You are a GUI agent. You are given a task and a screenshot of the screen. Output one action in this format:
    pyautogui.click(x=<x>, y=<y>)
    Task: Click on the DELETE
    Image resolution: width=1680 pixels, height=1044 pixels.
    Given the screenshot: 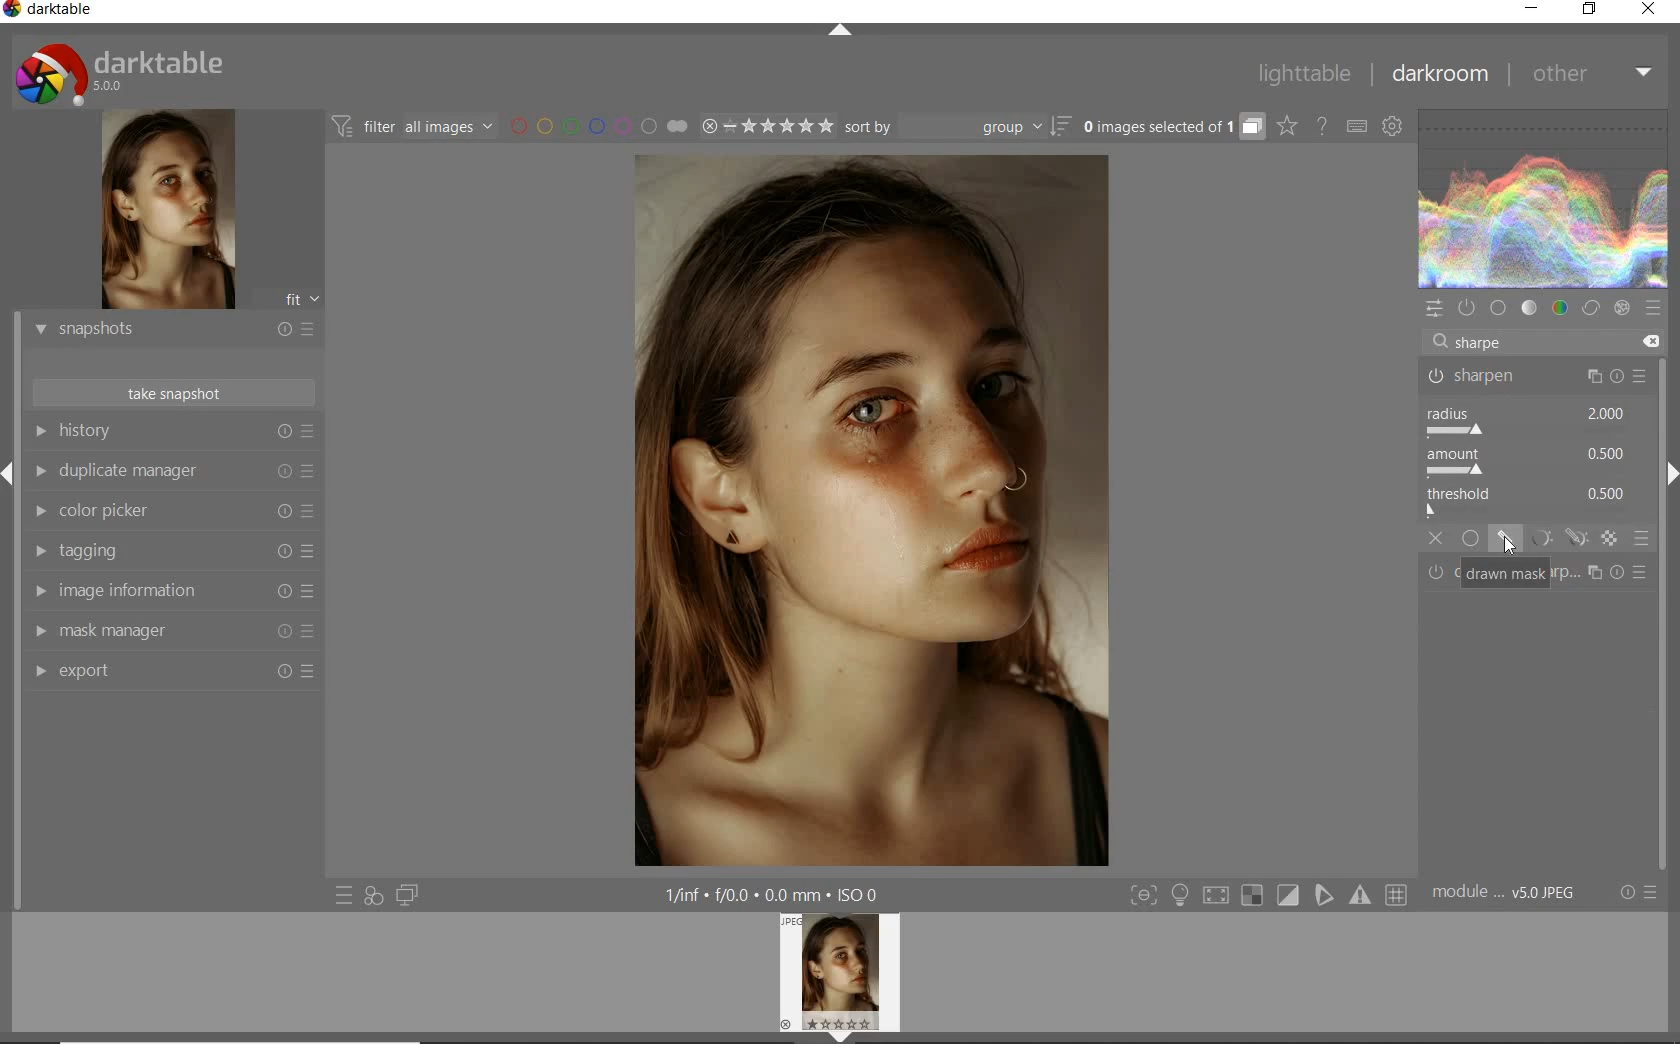 What is the action you would take?
    pyautogui.click(x=1647, y=342)
    